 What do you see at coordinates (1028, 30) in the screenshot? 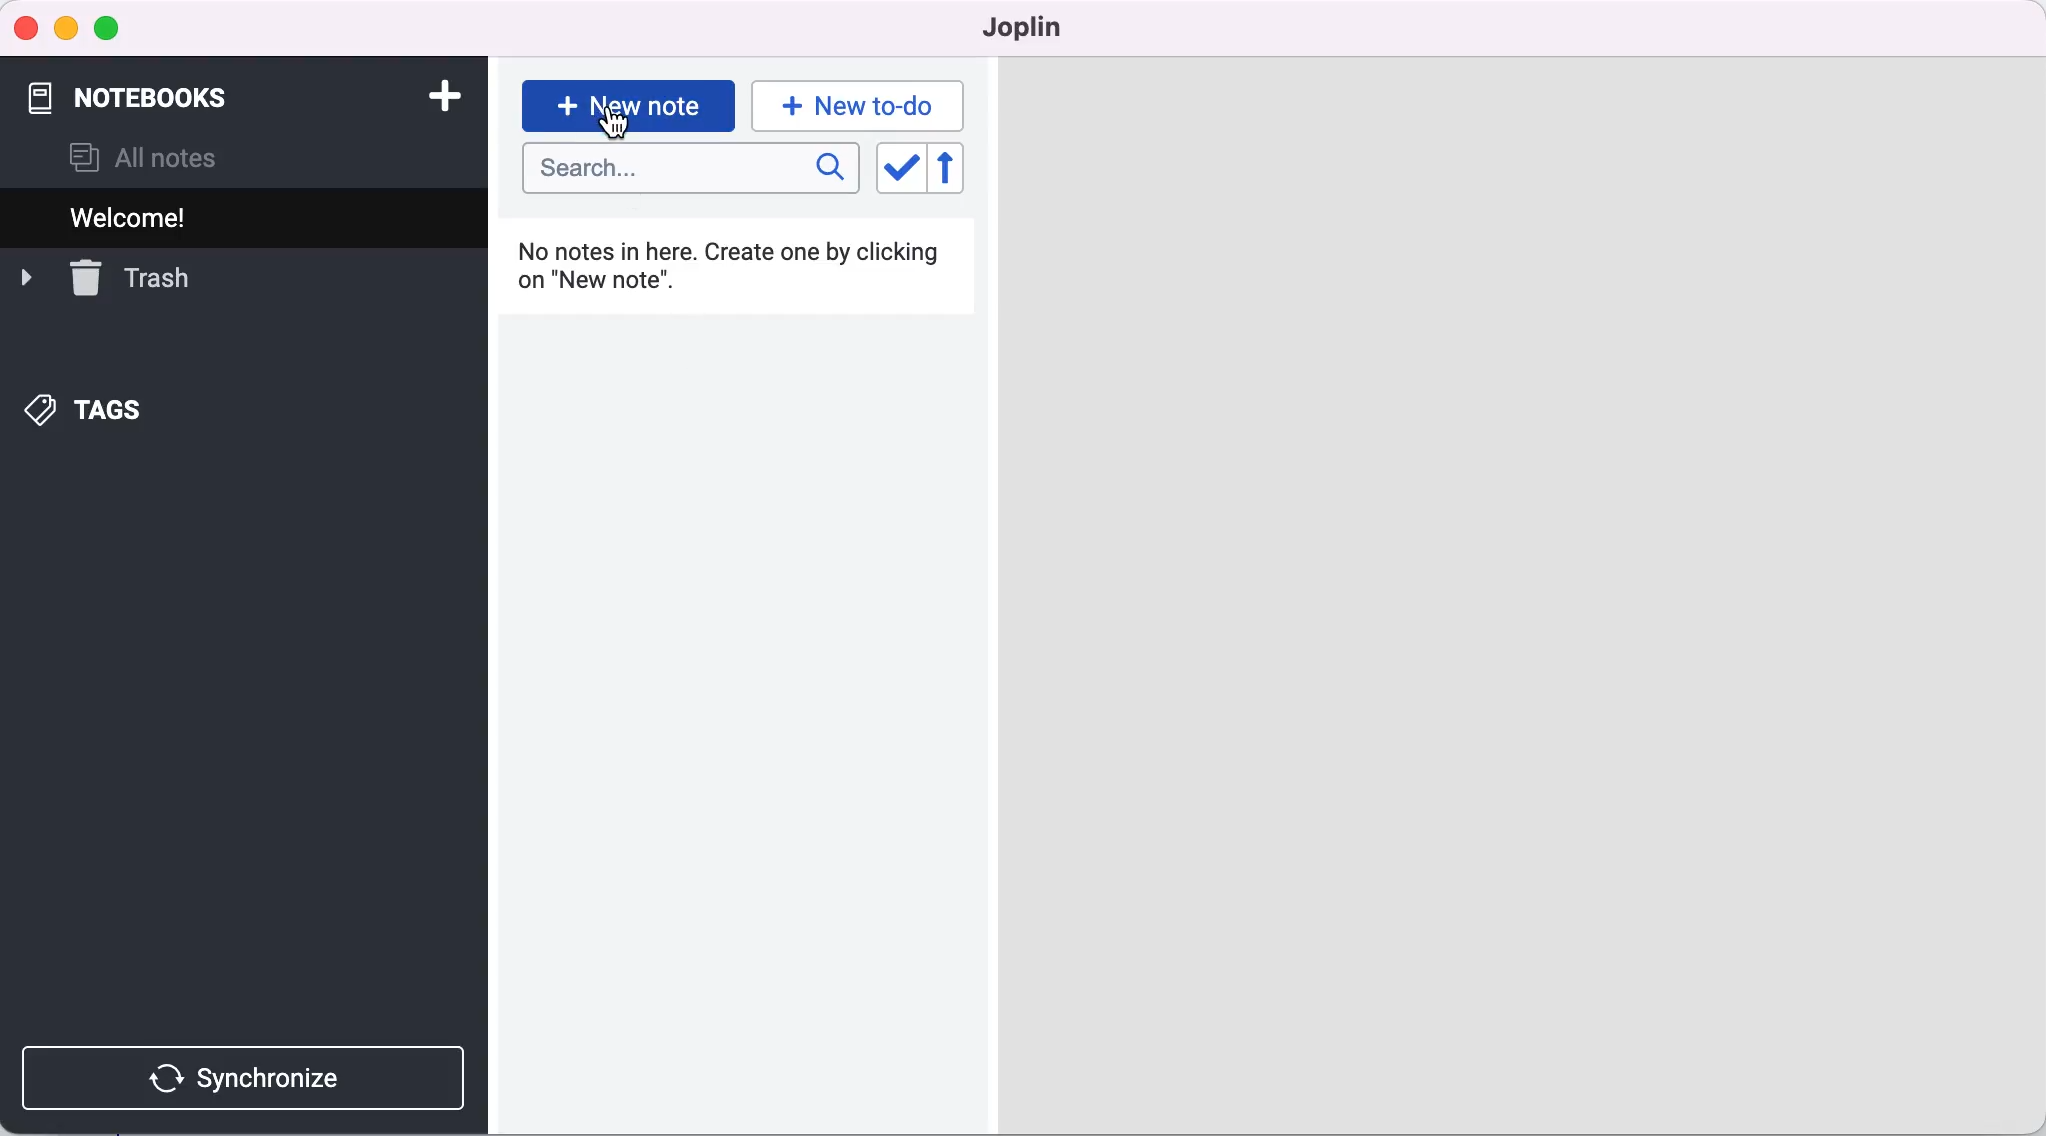
I see `joplin` at bounding box center [1028, 30].